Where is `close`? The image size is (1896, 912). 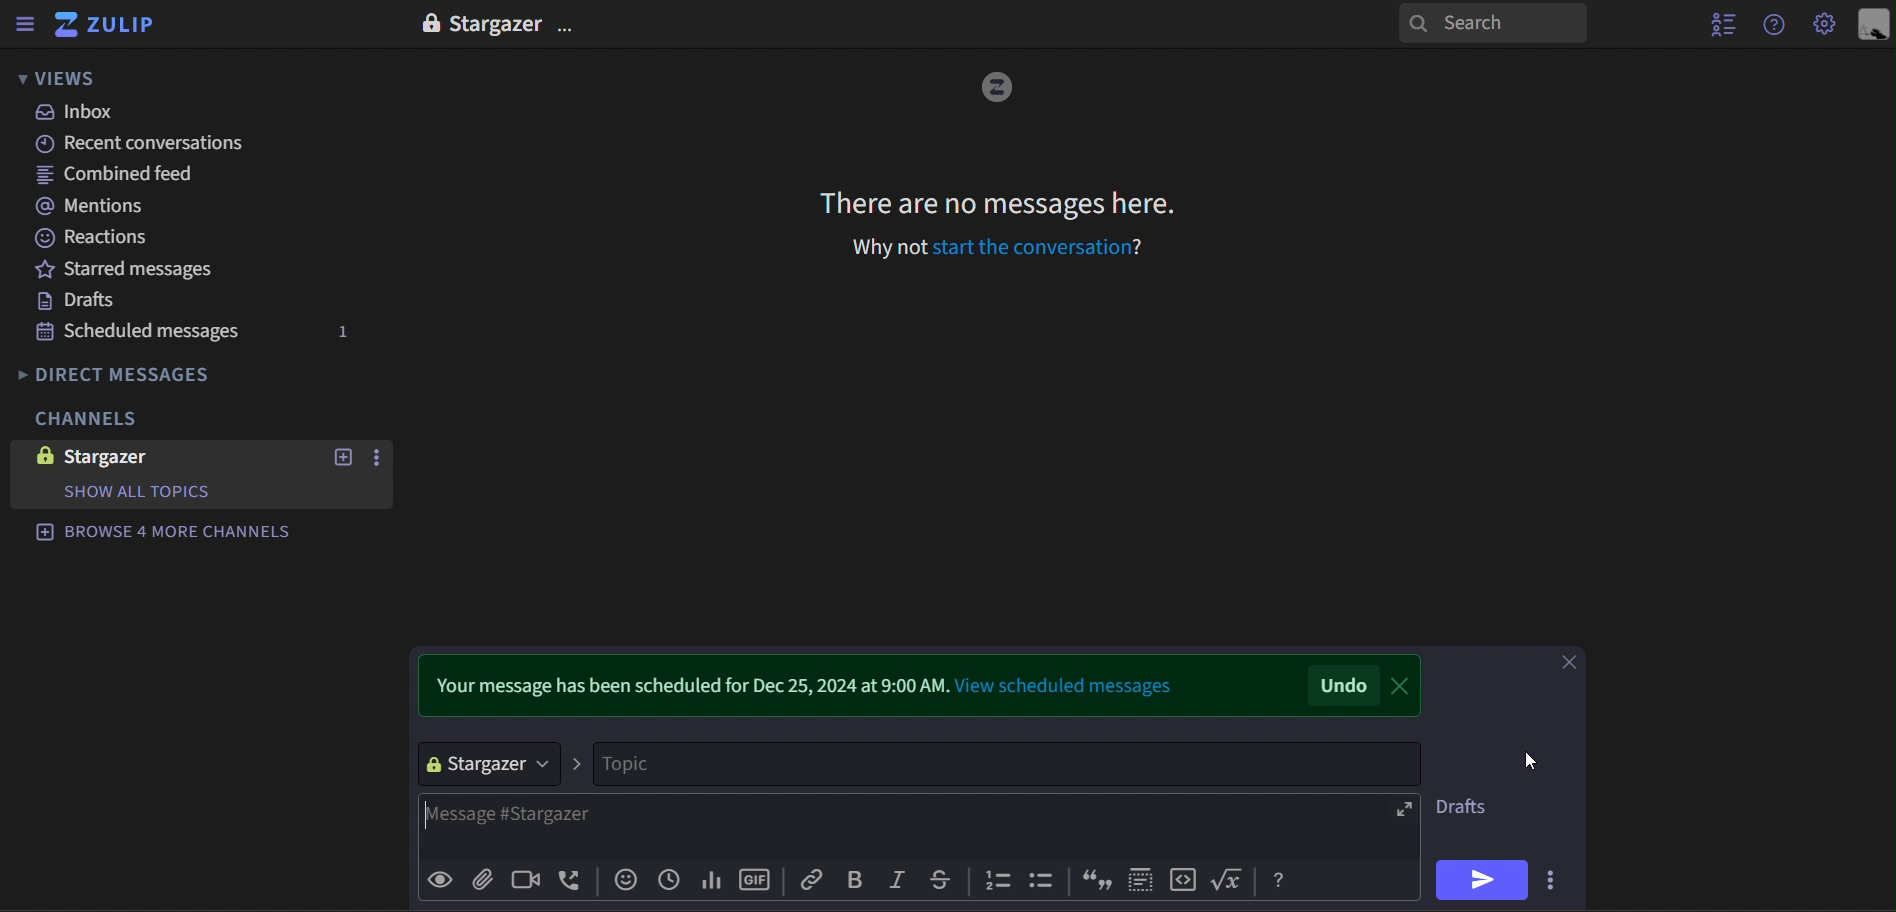
close is located at coordinates (1571, 666).